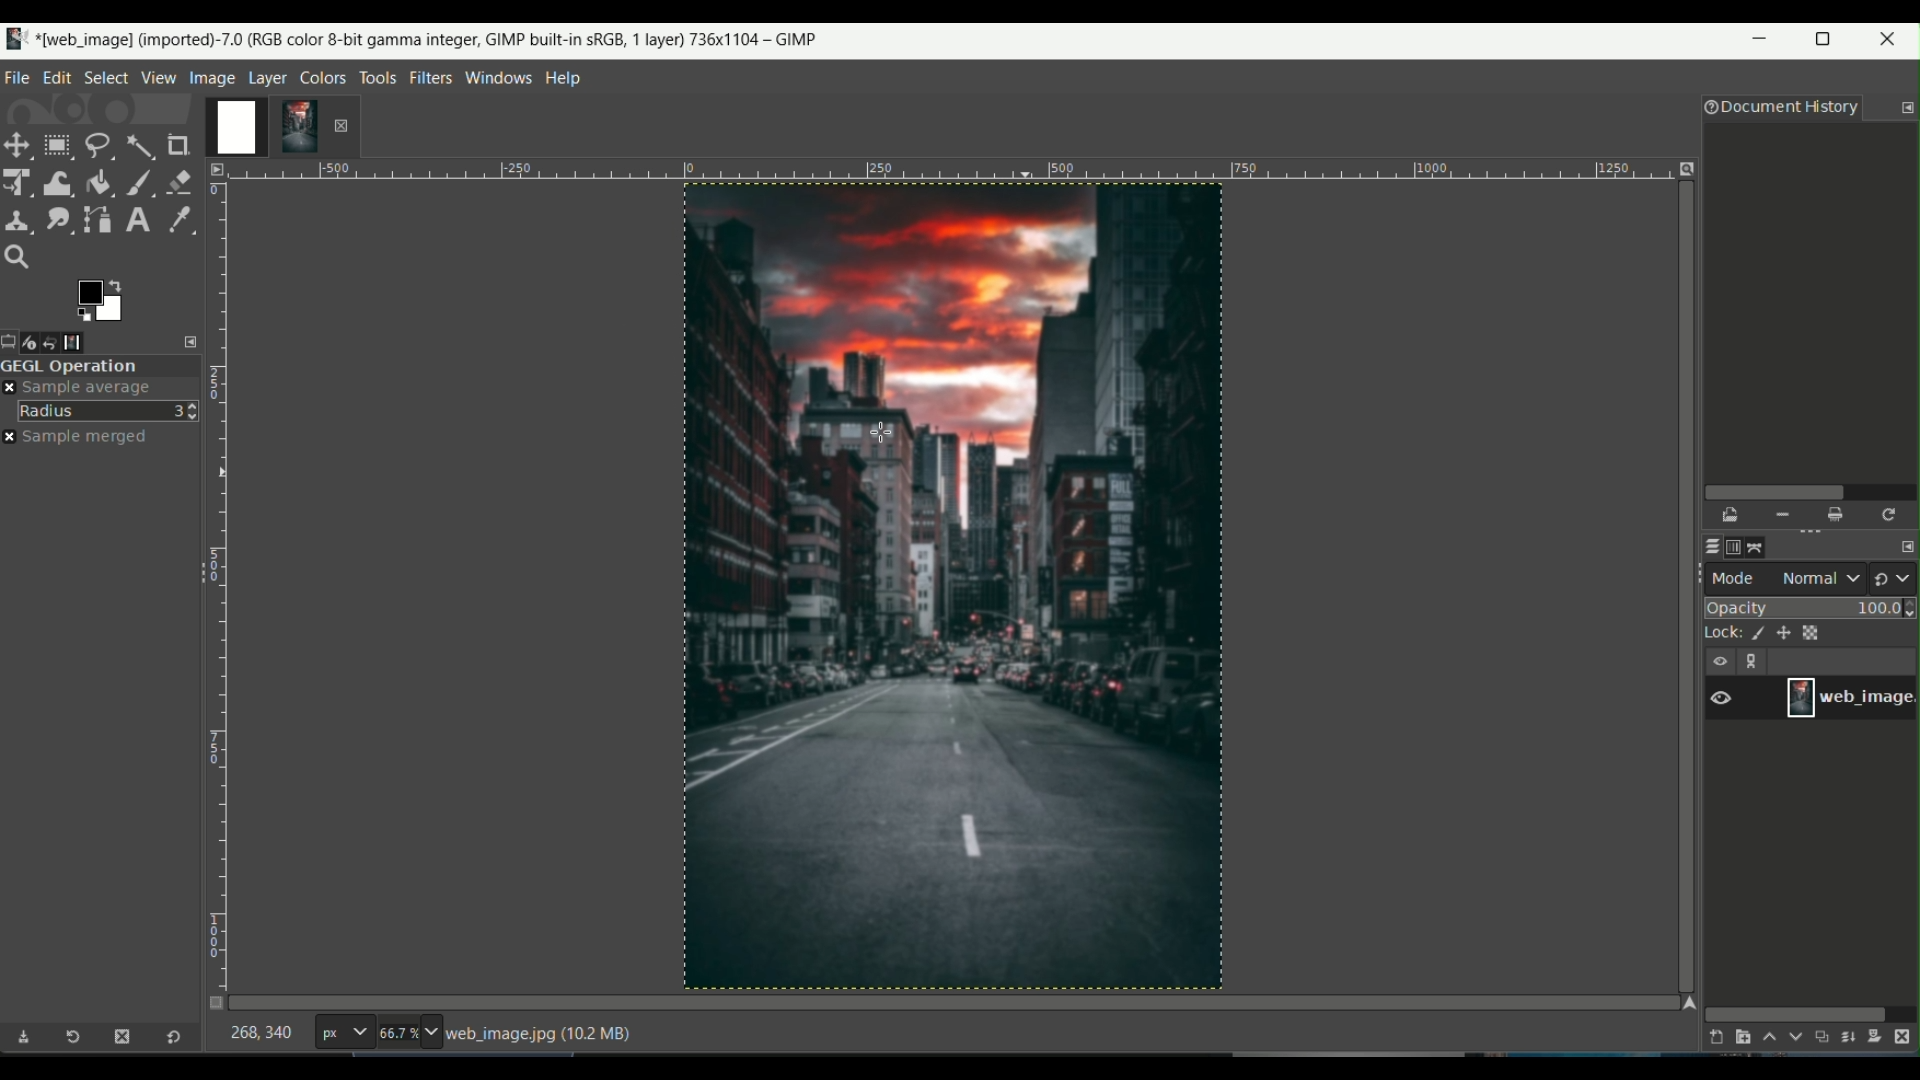  I want to click on configure this tab, so click(193, 341).